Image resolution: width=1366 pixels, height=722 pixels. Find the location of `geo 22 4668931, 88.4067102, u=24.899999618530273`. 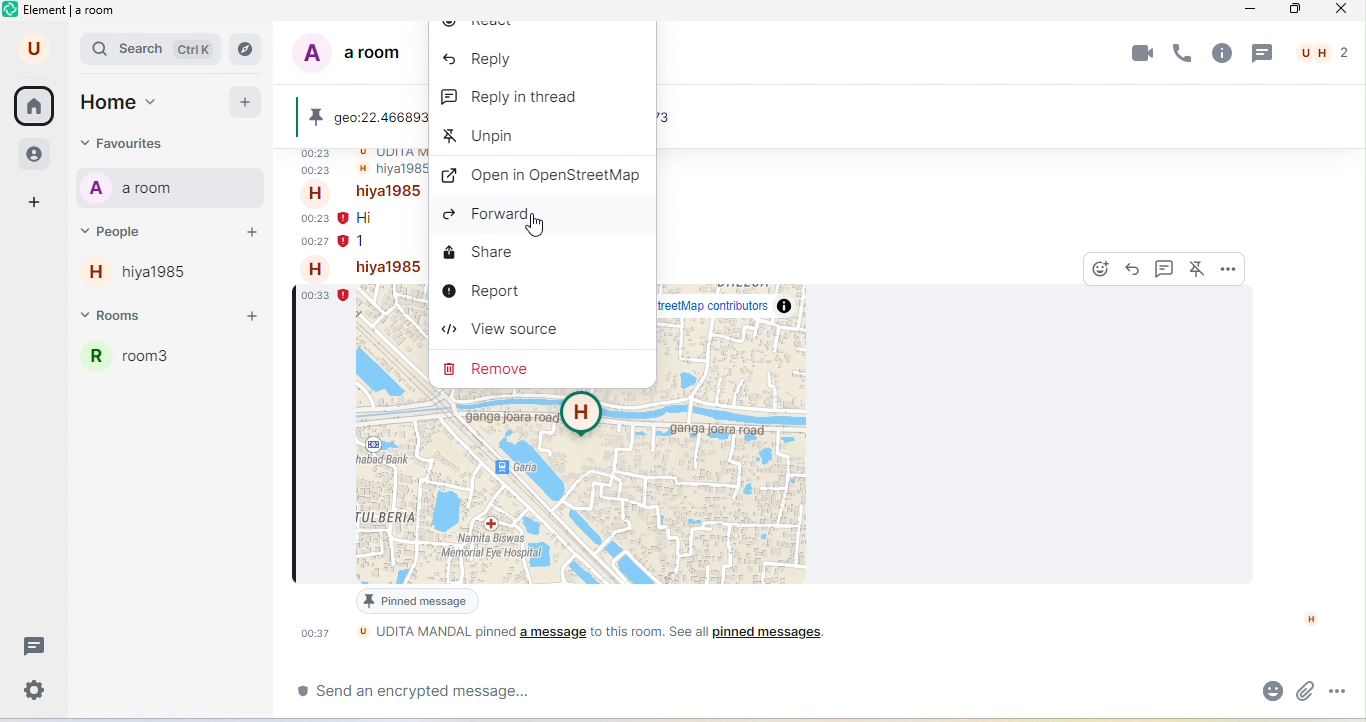

geo 22 4668931, 88.4067102, u=24.899999618530273 is located at coordinates (375, 117).